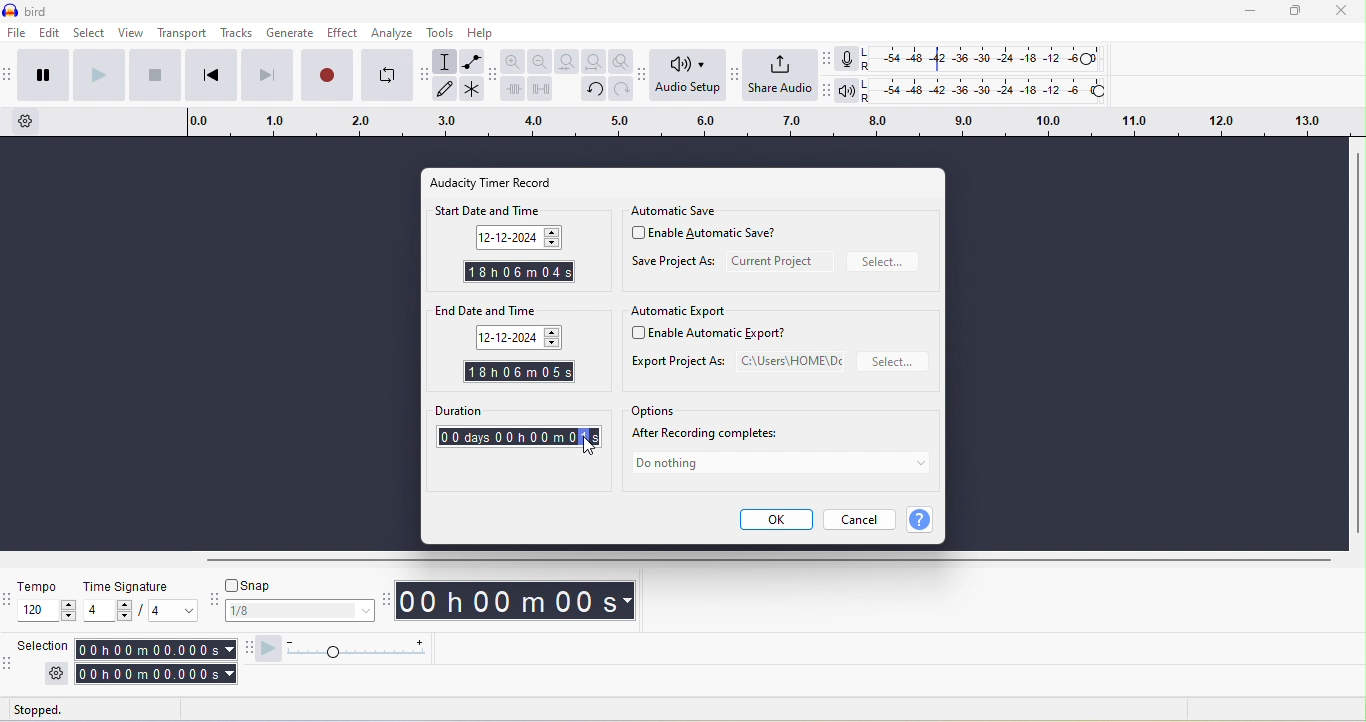 The width and height of the screenshot is (1366, 722). I want to click on cancel, so click(859, 519).